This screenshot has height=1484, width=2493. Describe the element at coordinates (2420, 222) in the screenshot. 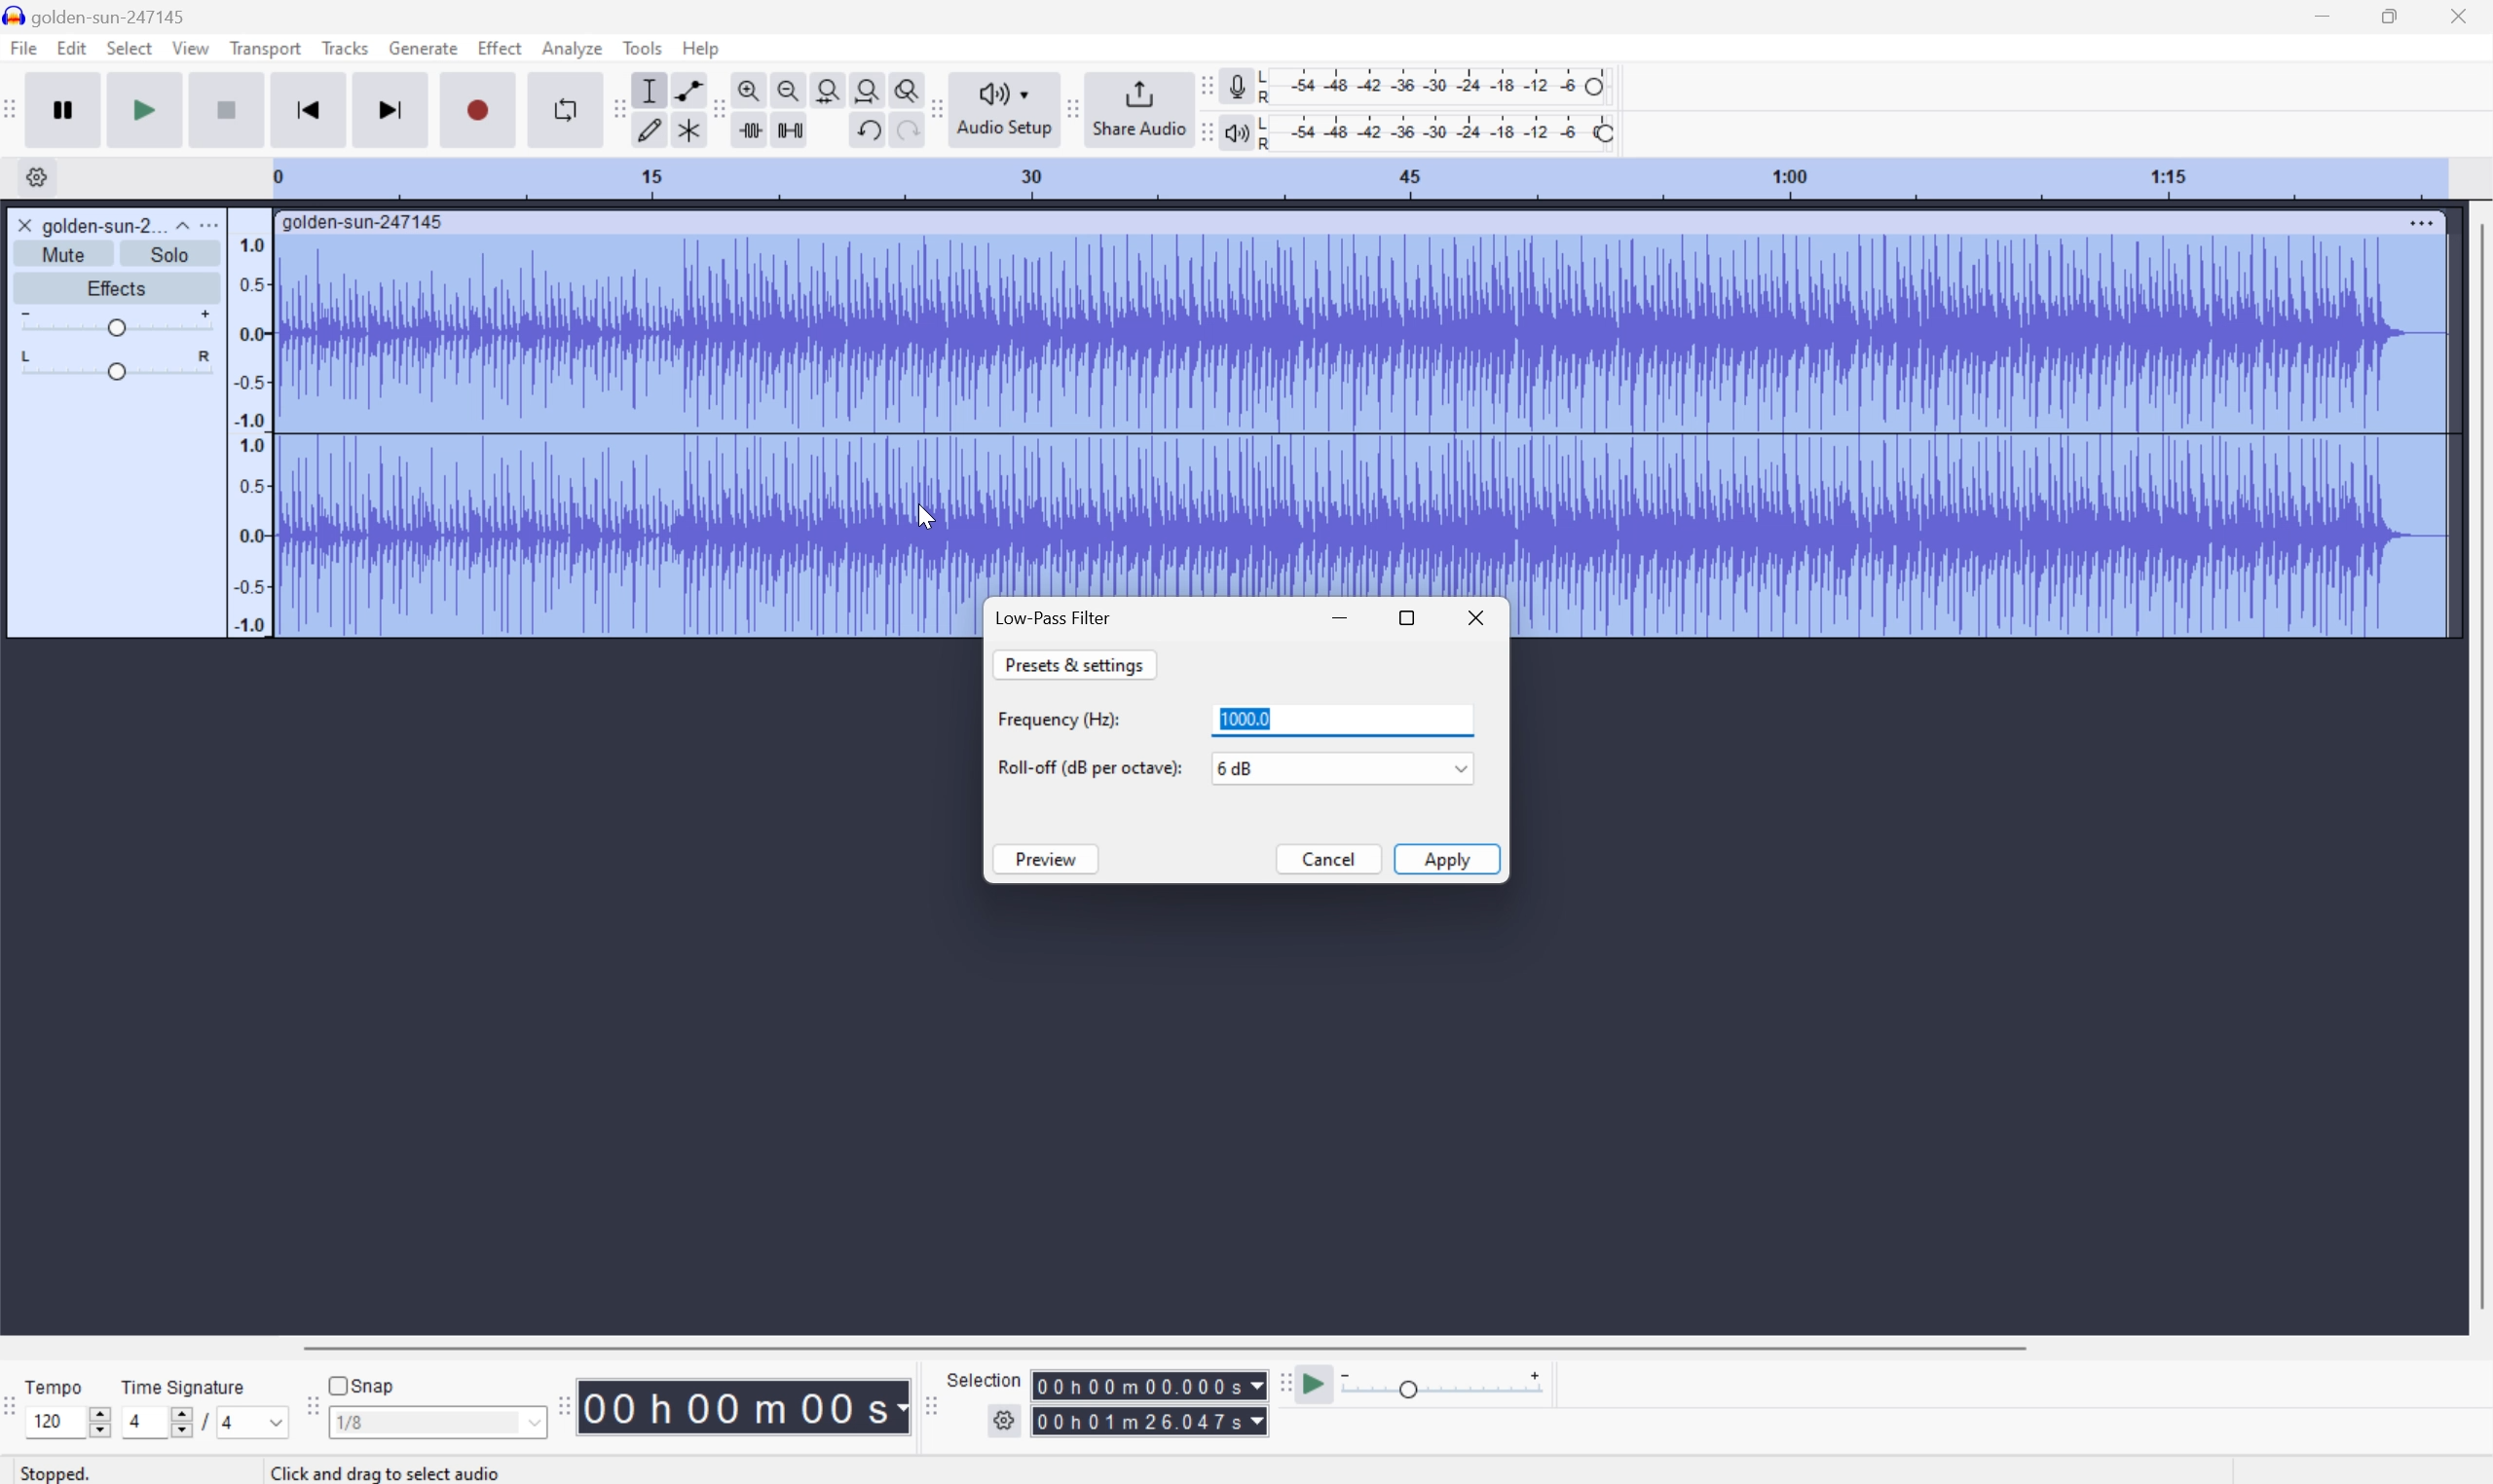

I see `More` at that location.